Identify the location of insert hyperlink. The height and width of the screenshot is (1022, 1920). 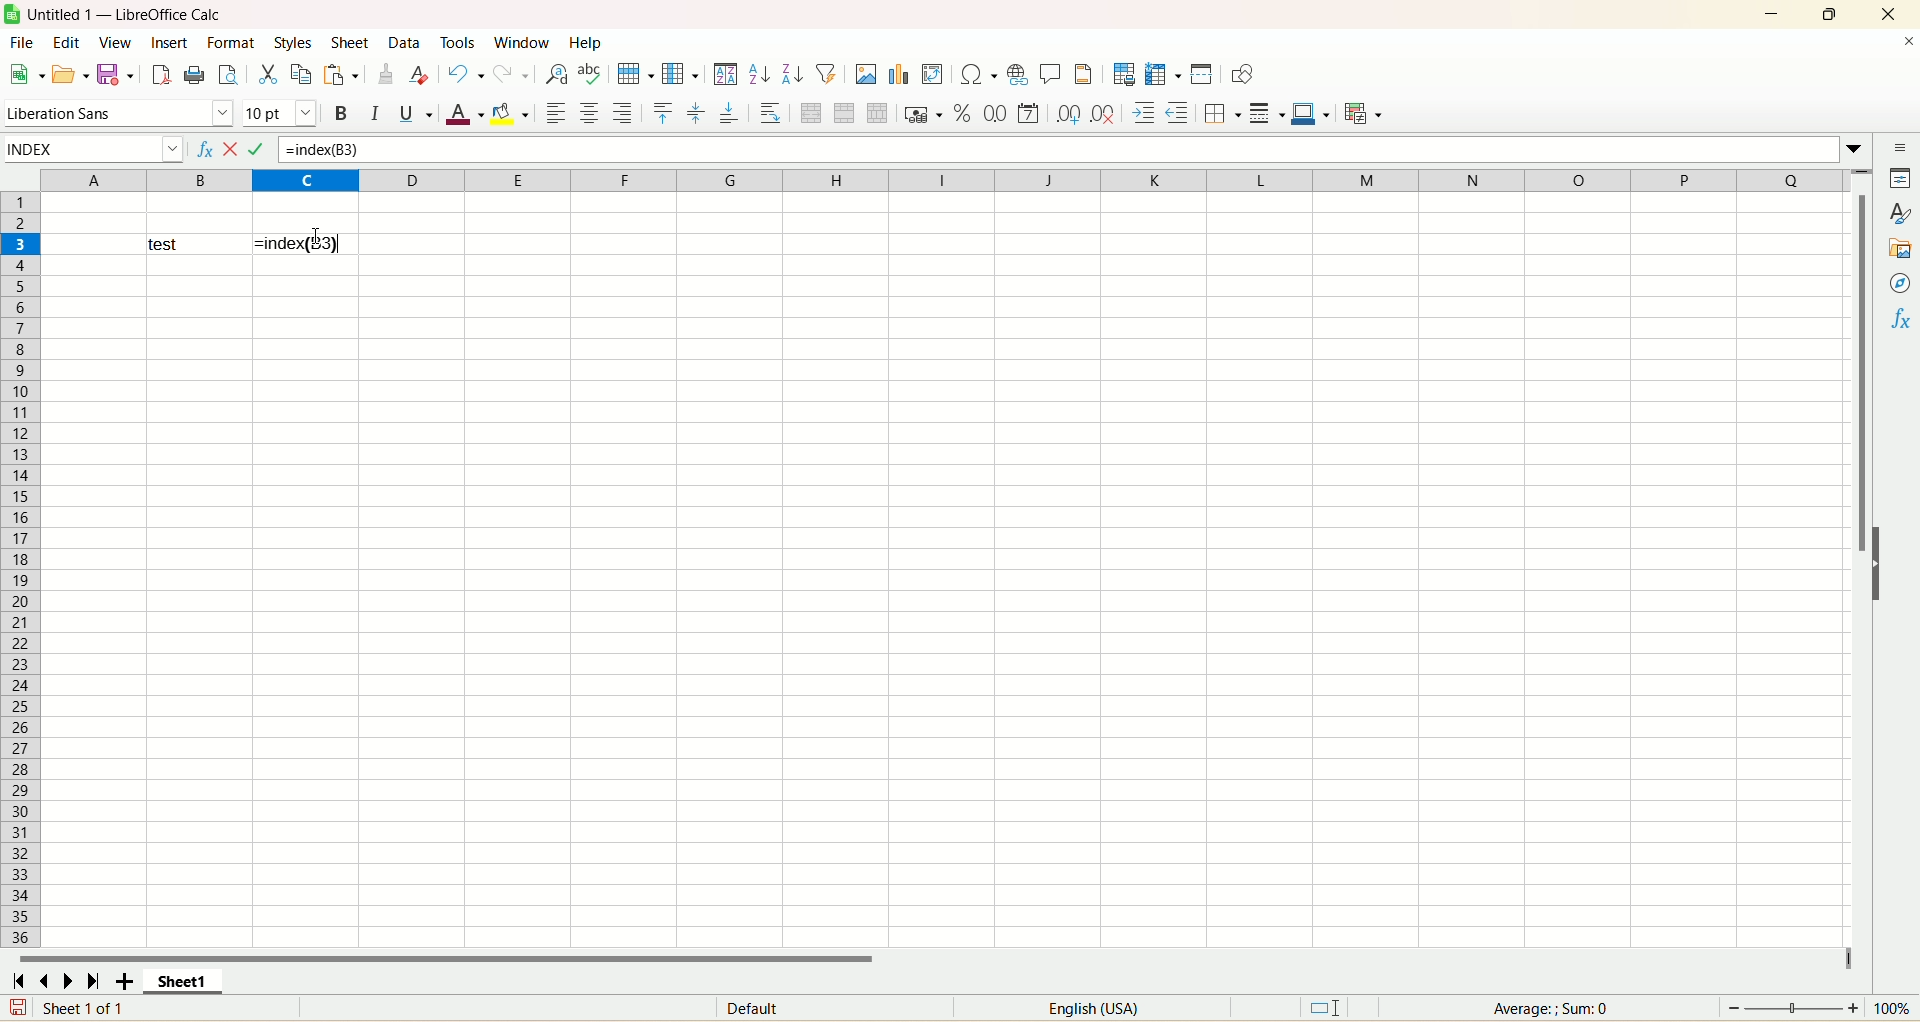
(1017, 75).